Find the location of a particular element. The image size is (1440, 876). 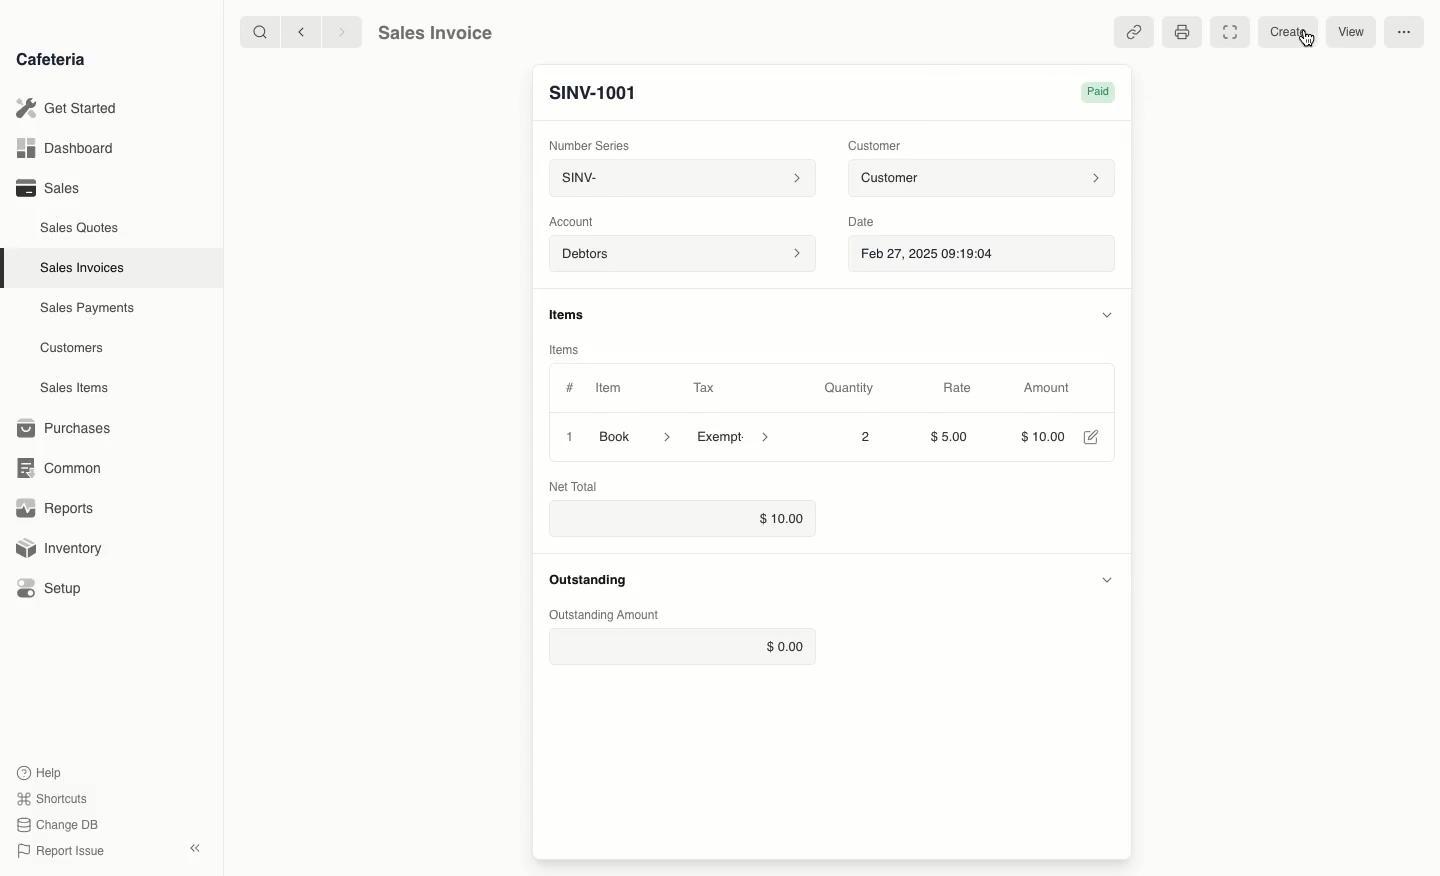

Sales Invoice is located at coordinates (435, 33).